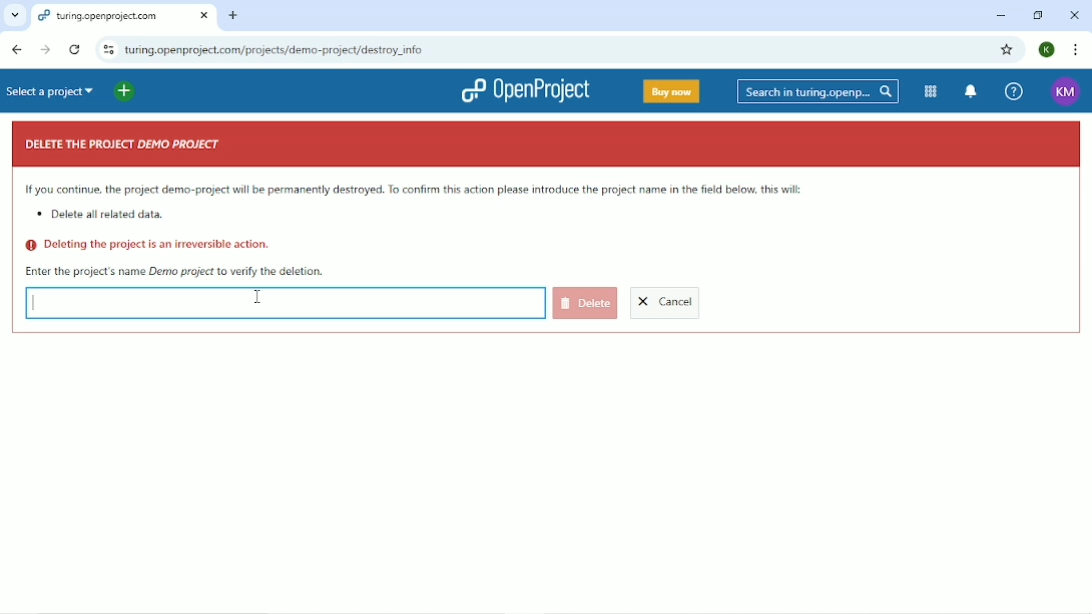 Image resolution: width=1092 pixels, height=614 pixels. Describe the element at coordinates (1013, 92) in the screenshot. I see `Help` at that location.